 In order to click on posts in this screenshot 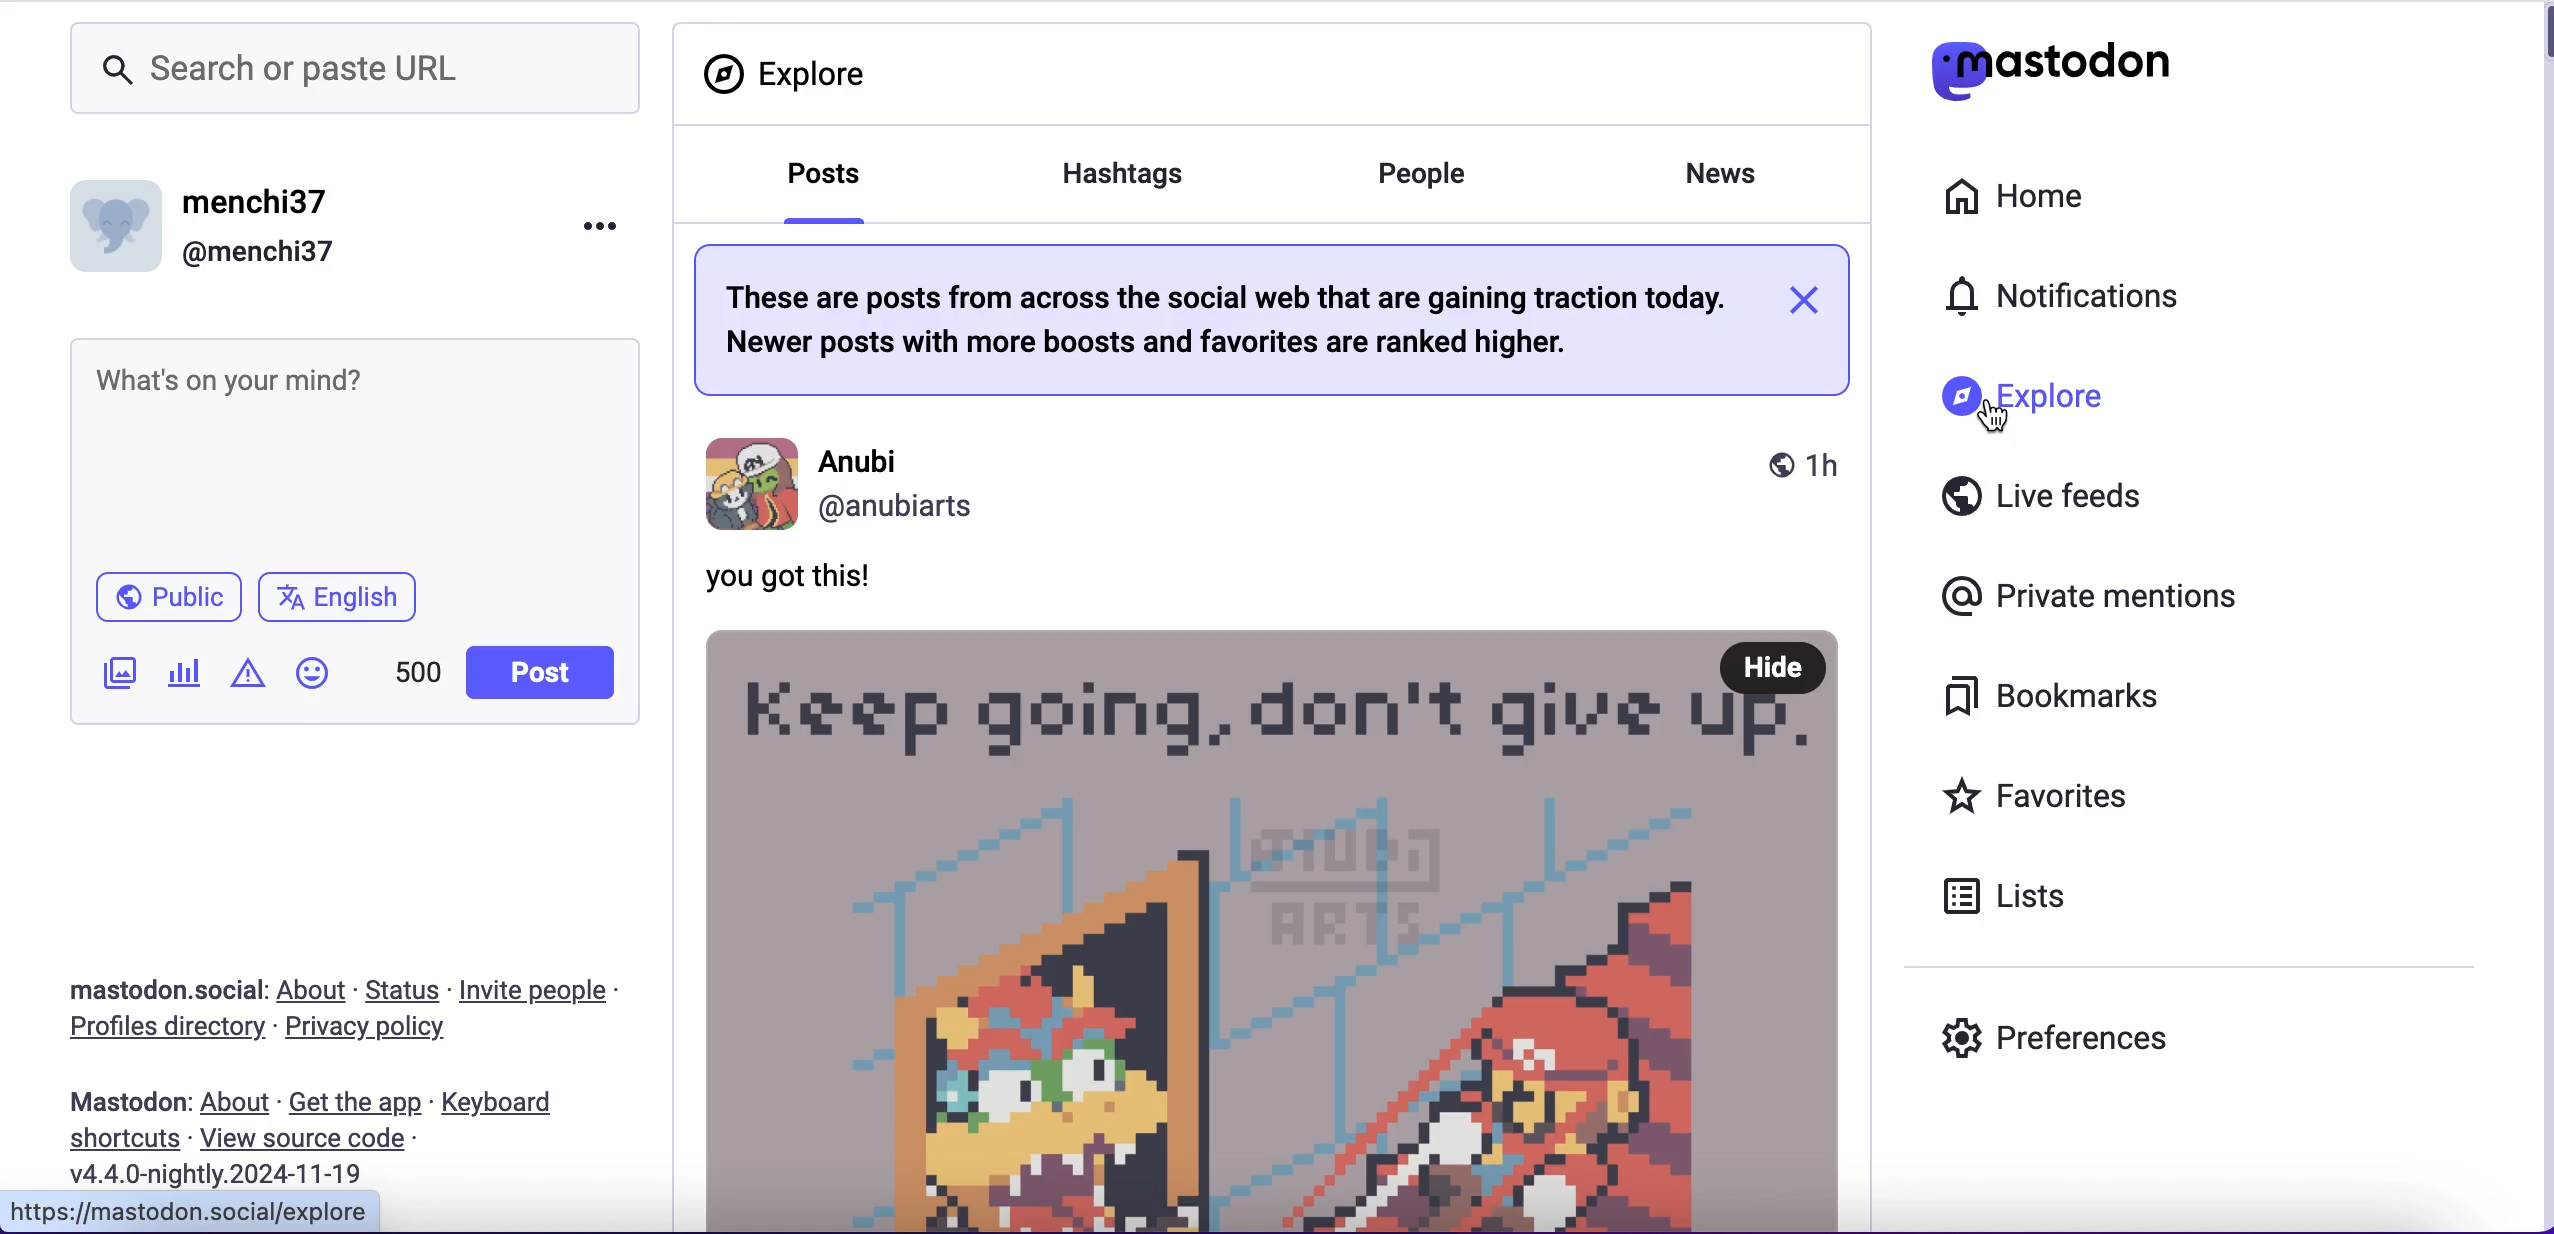, I will do `click(825, 181)`.